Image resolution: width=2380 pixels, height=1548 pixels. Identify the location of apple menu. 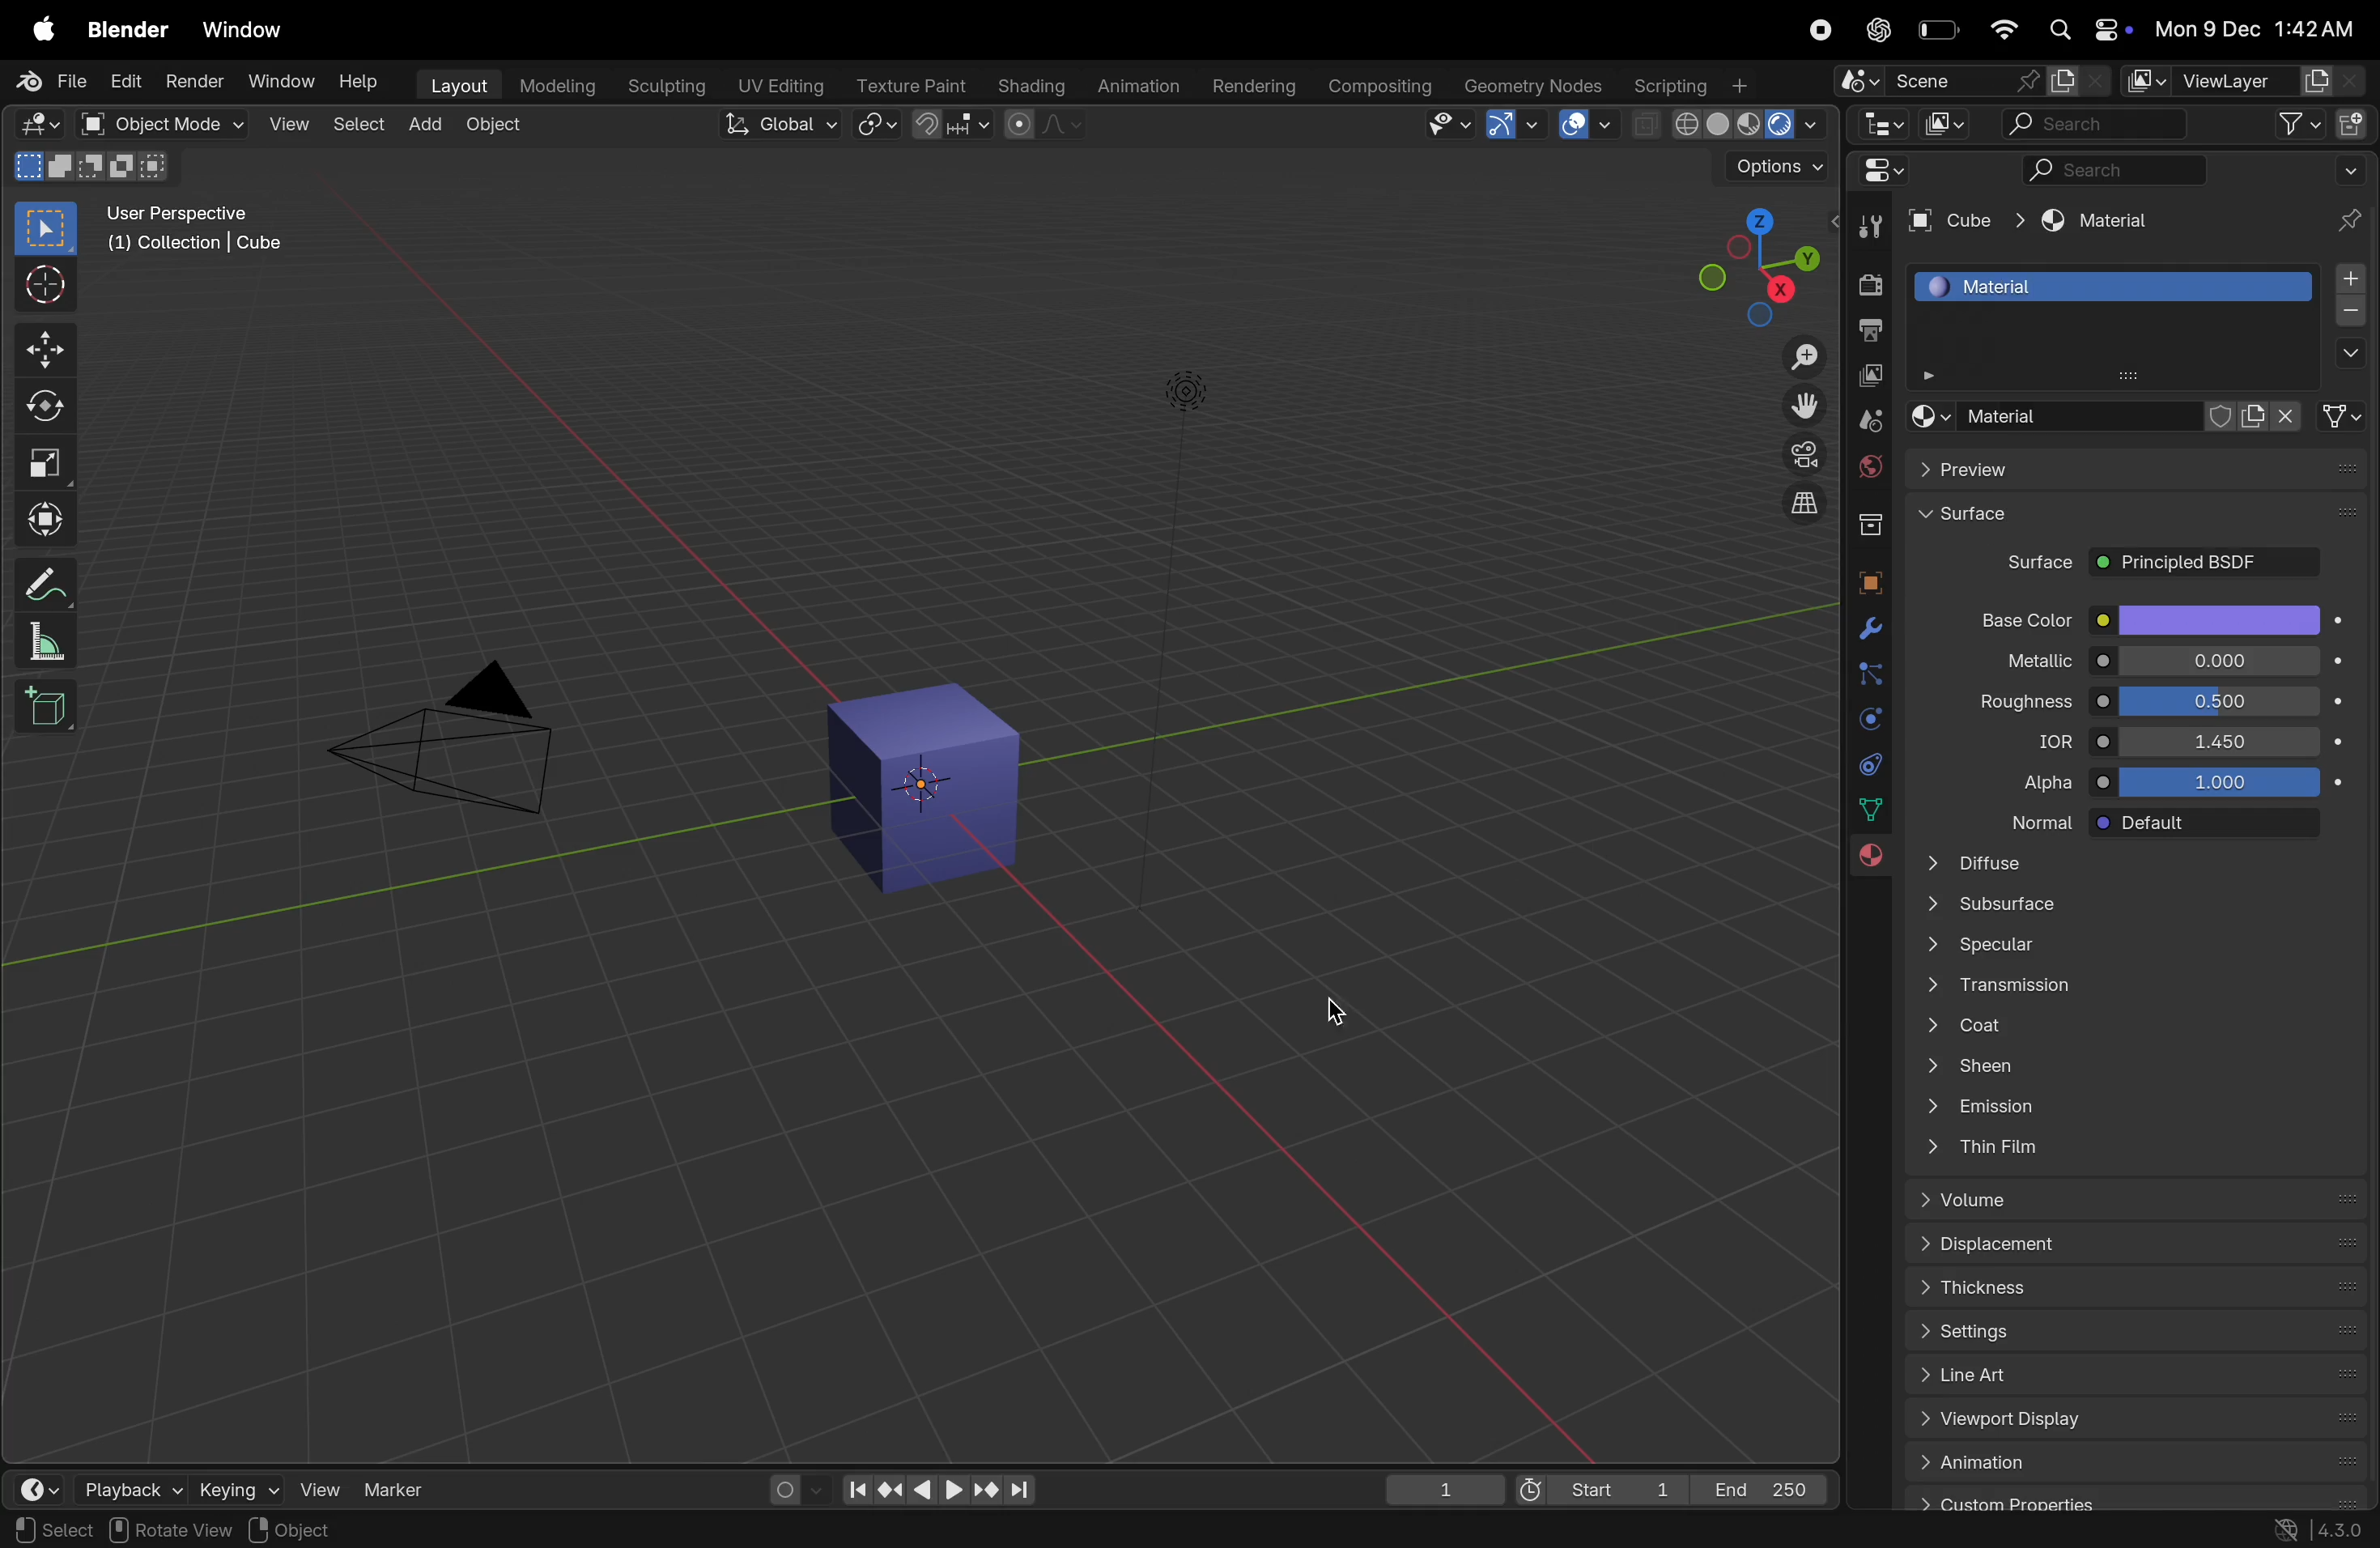
(39, 27).